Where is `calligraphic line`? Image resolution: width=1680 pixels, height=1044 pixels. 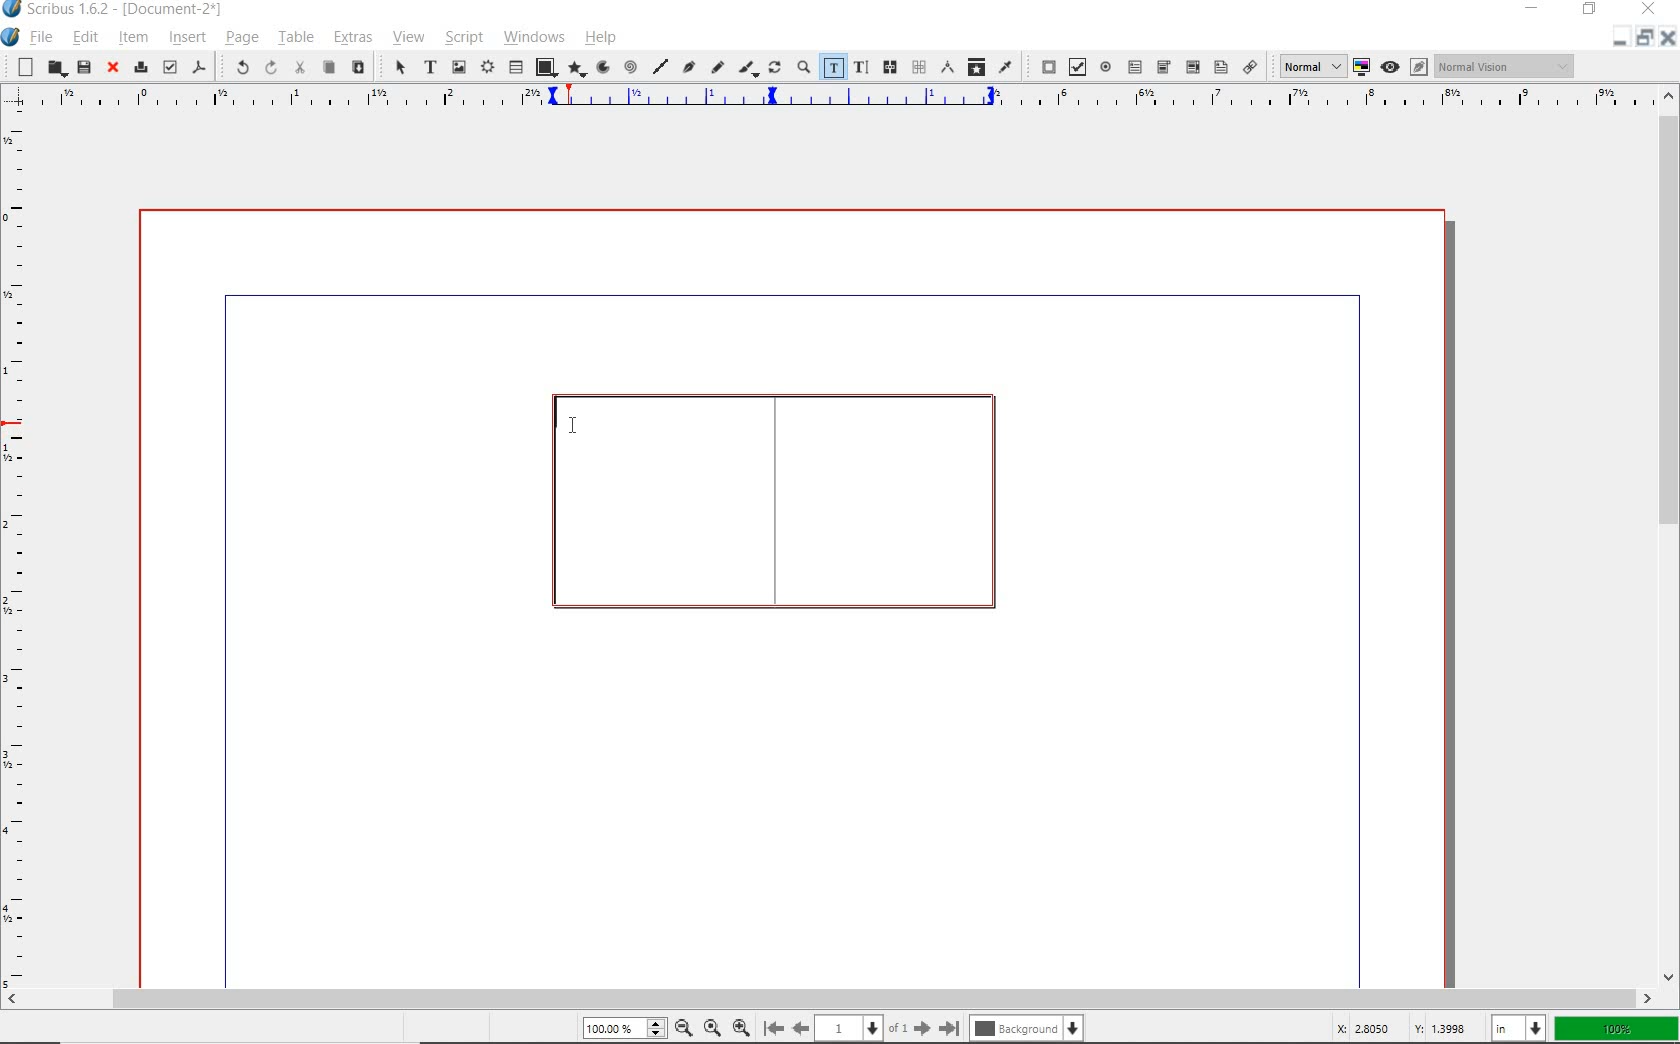
calligraphic line is located at coordinates (746, 67).